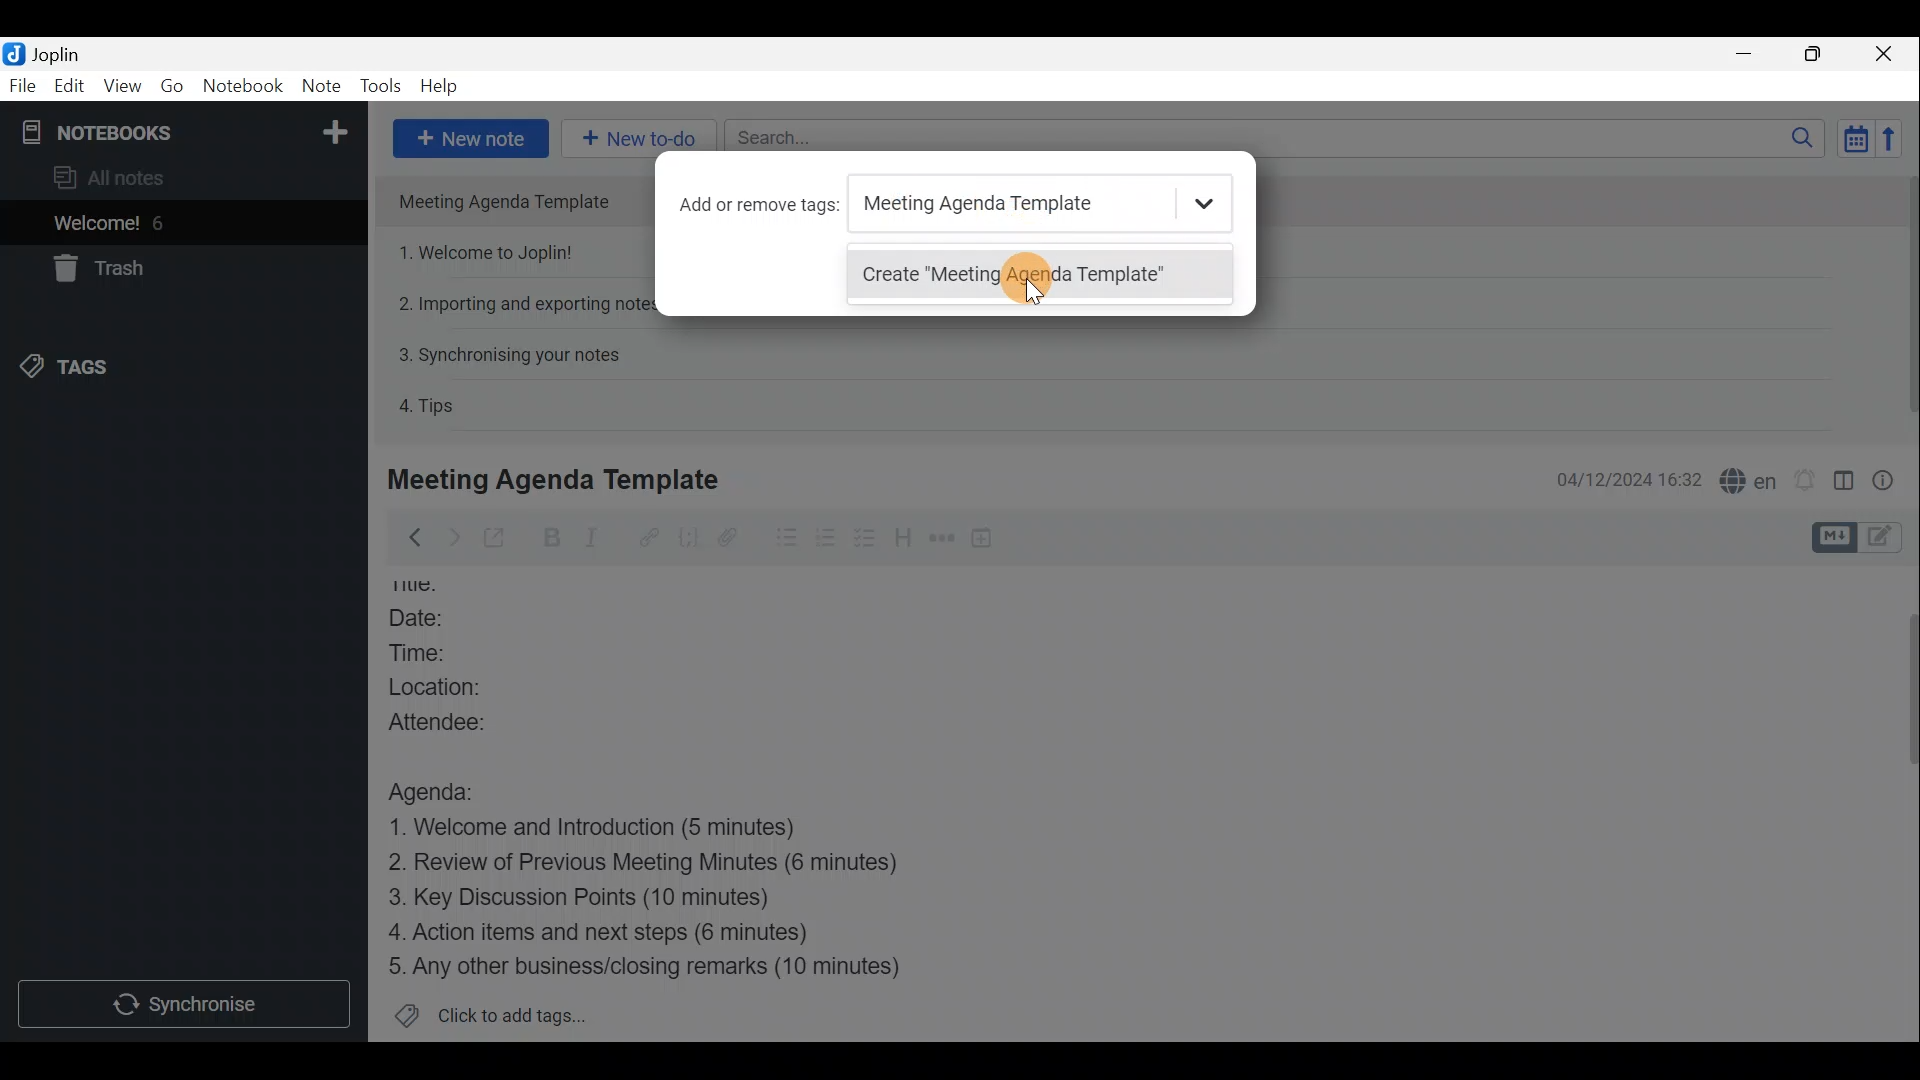  I want to click on Bold, so click(552, 538).